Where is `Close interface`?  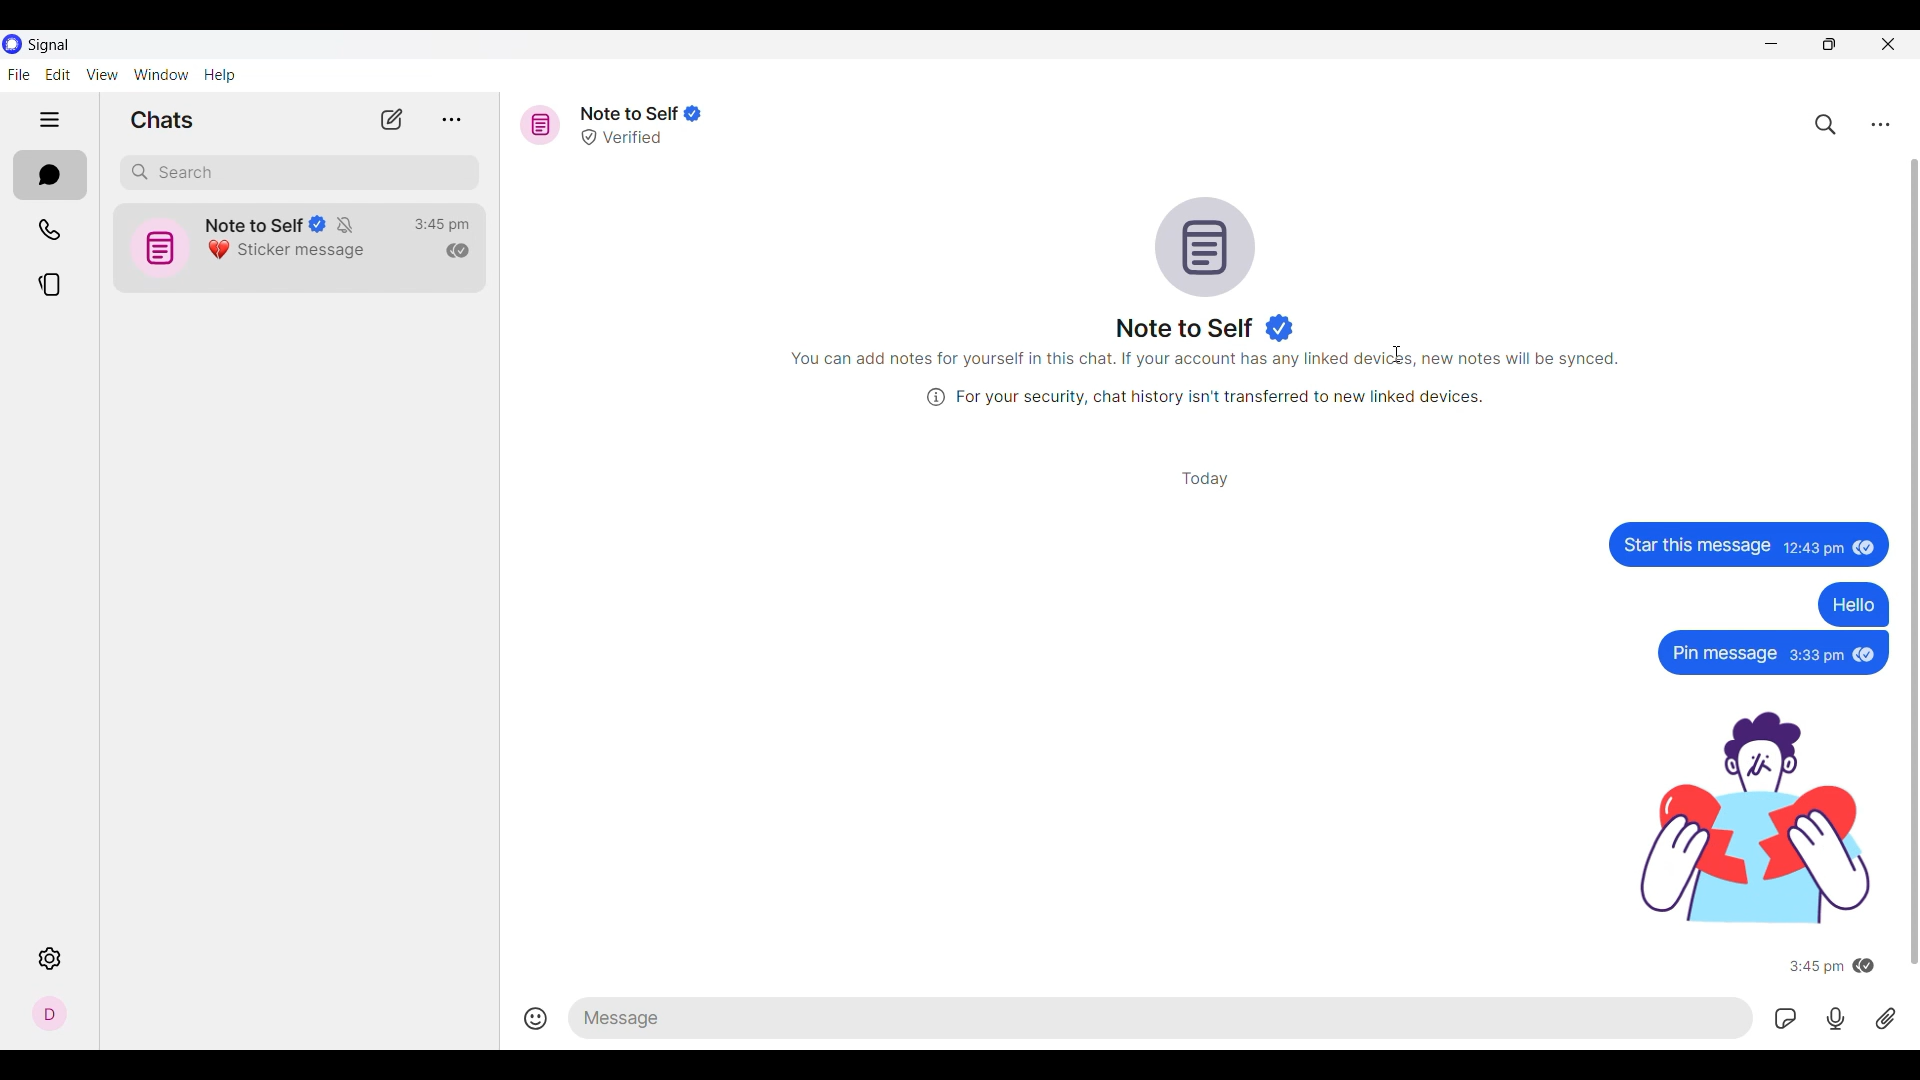
Close interface is located at coordinates (1891, 45).